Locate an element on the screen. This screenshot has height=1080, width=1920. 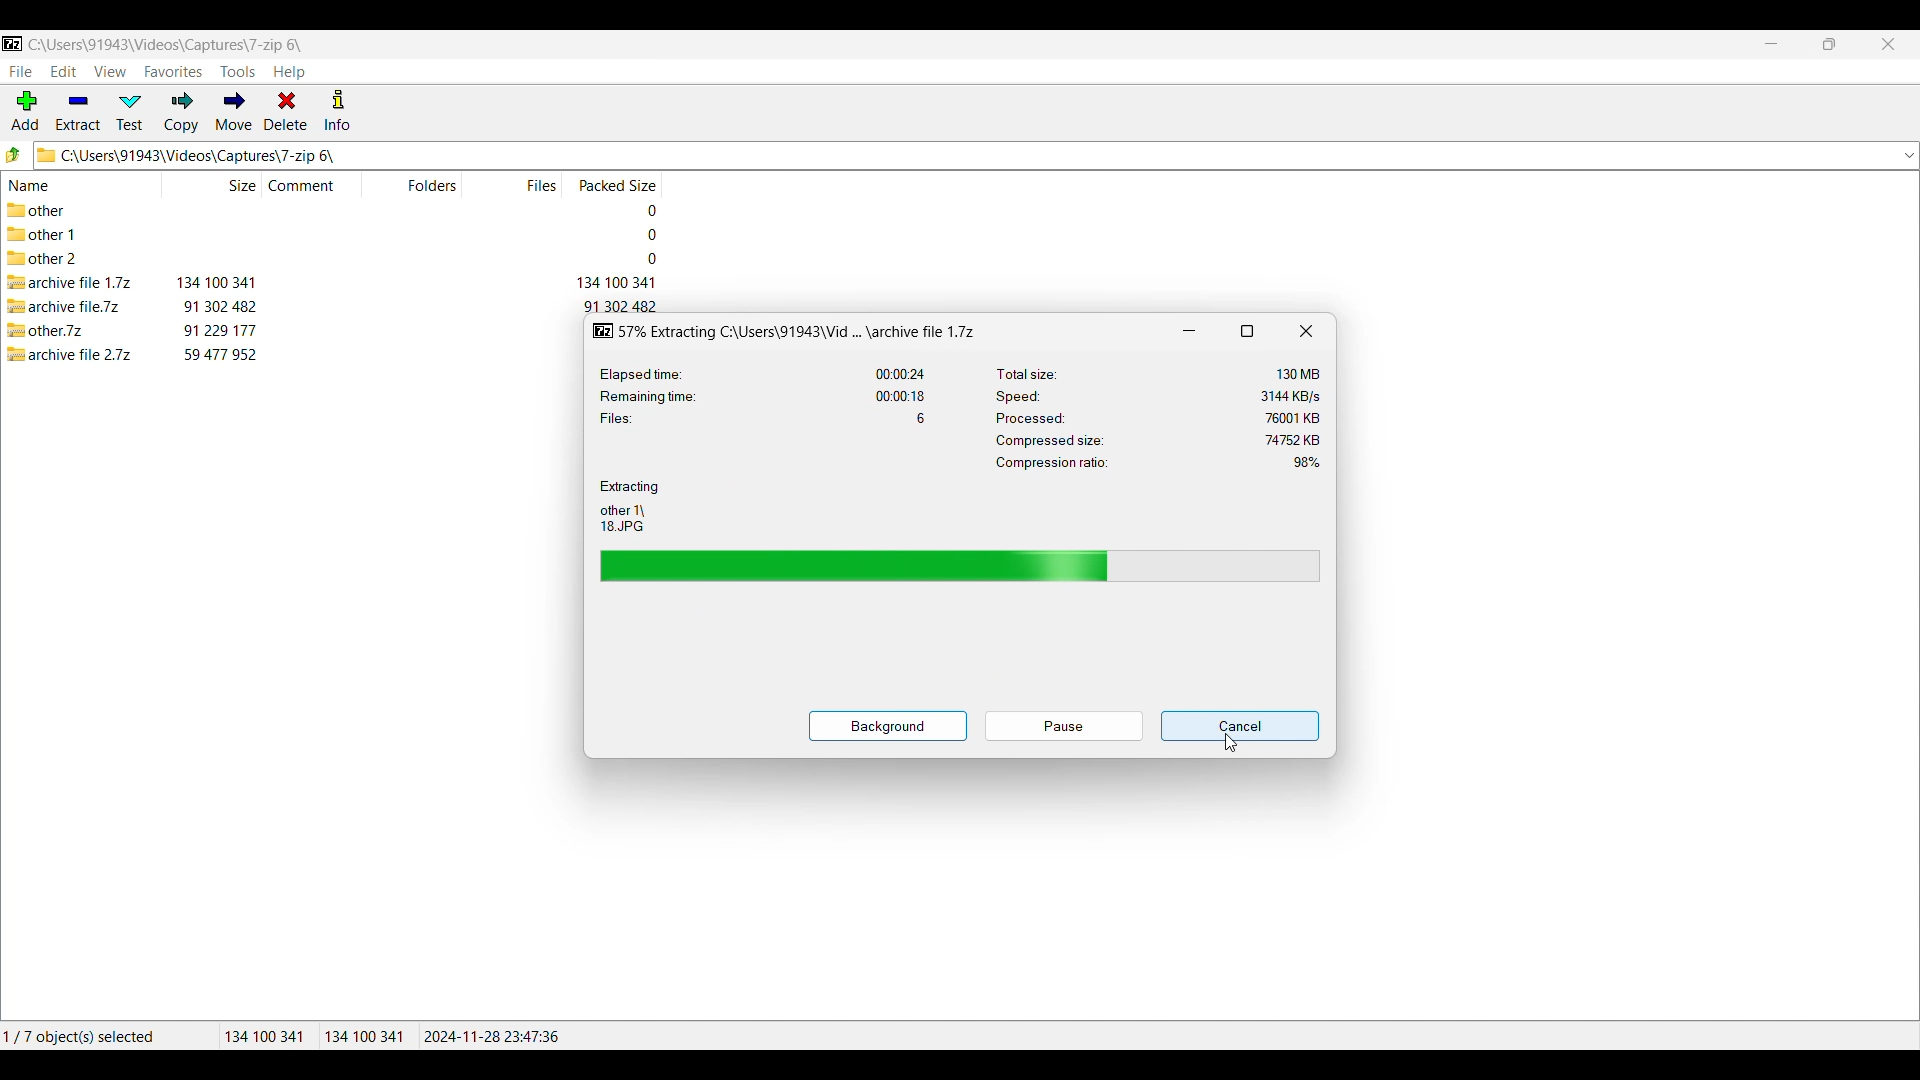
View menu is located at coordinates (111, 72).